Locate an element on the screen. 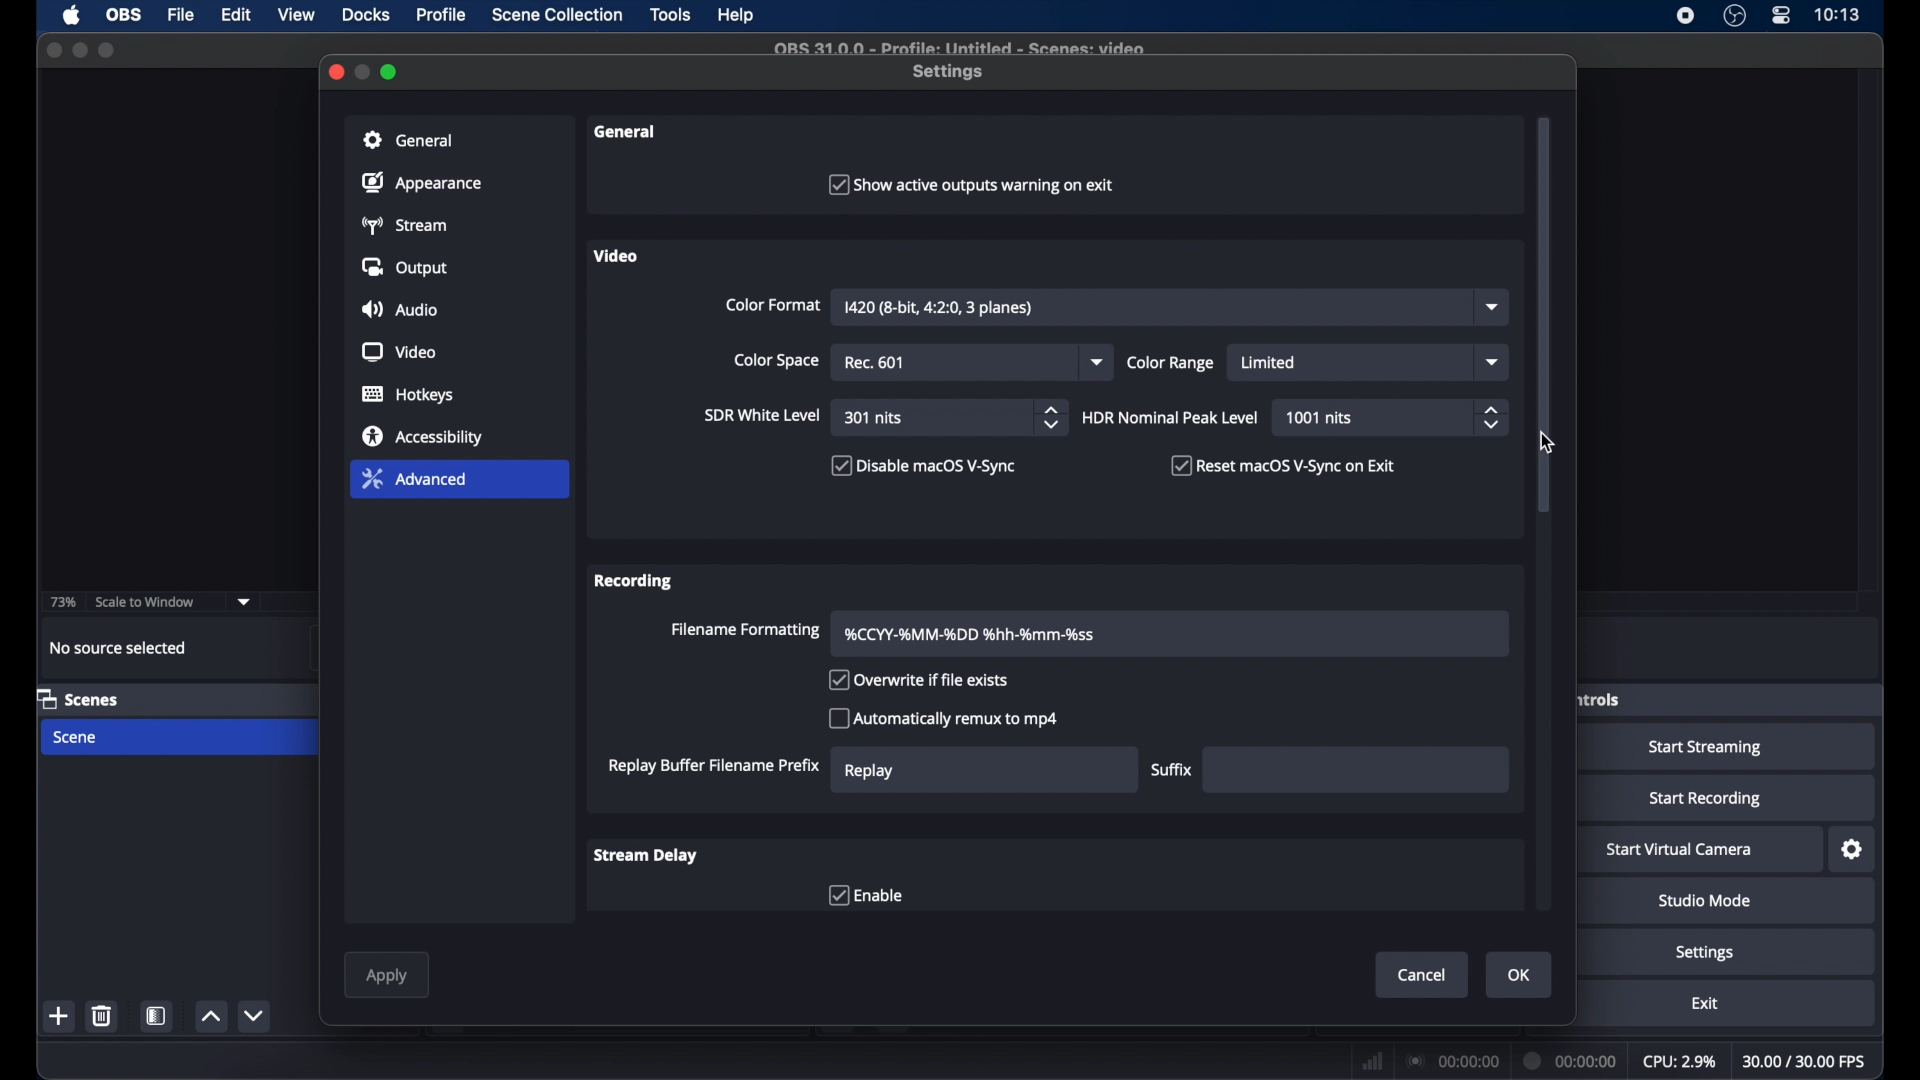  close is located at coordinates (54, 50).